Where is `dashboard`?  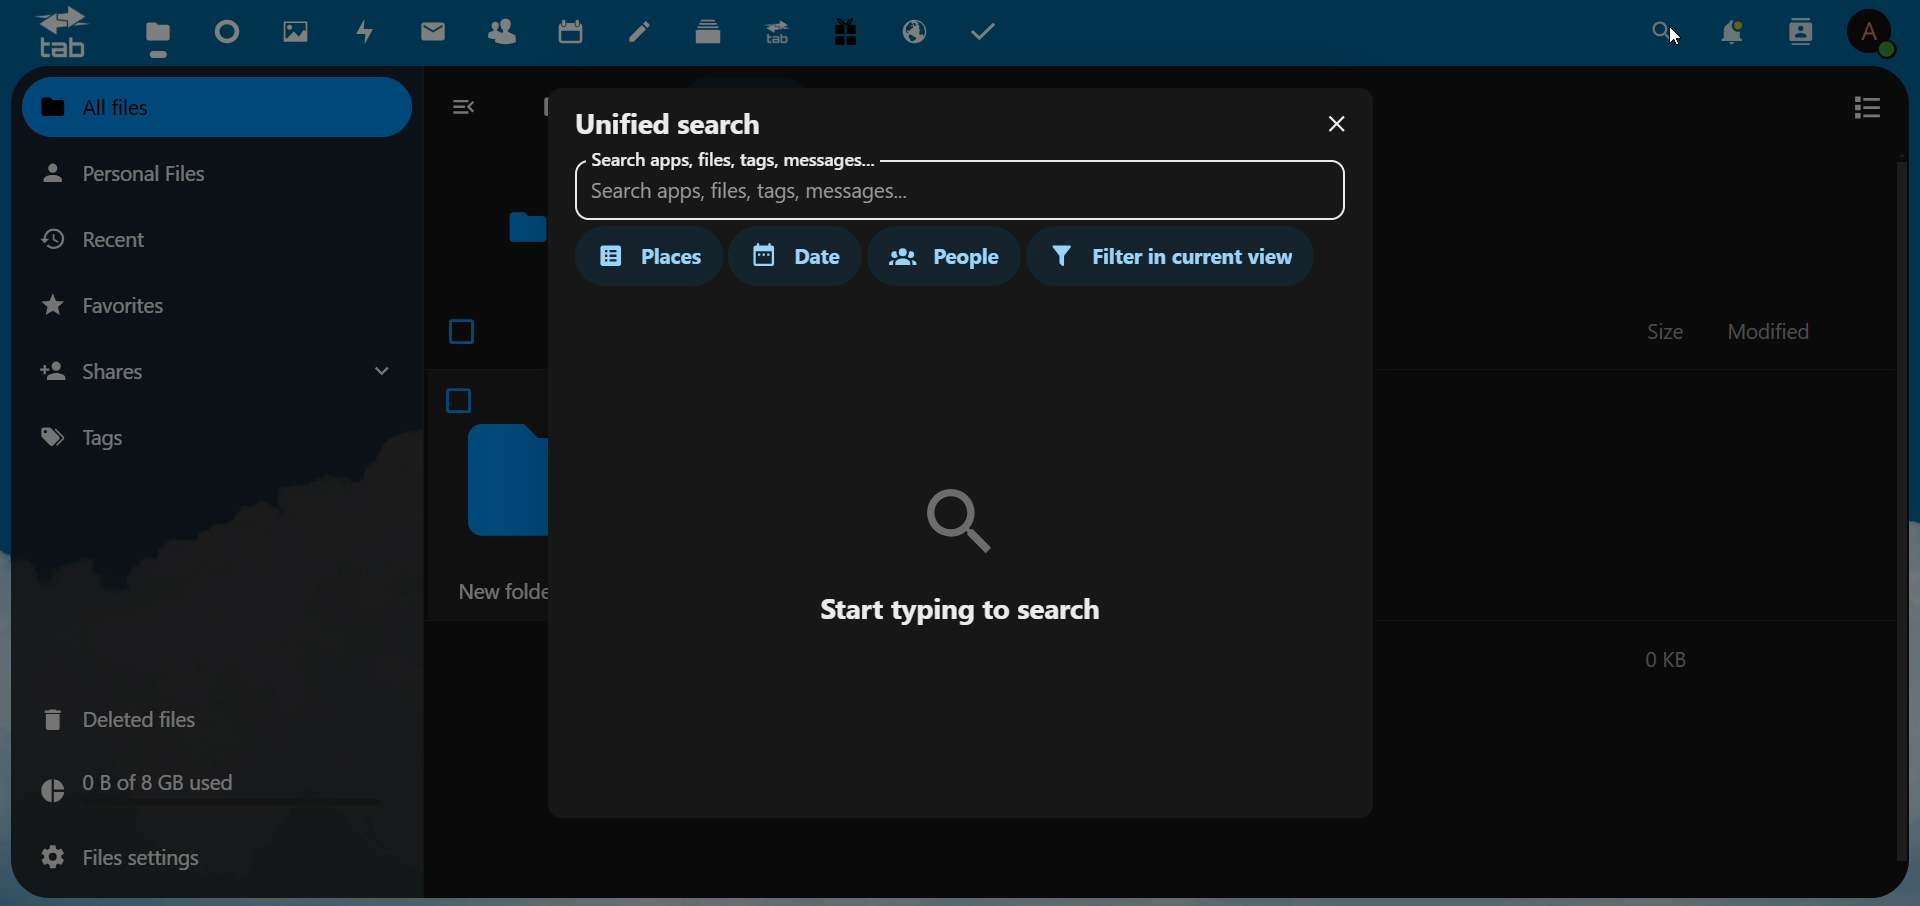 dashboard is located at coordinates (229, 33).